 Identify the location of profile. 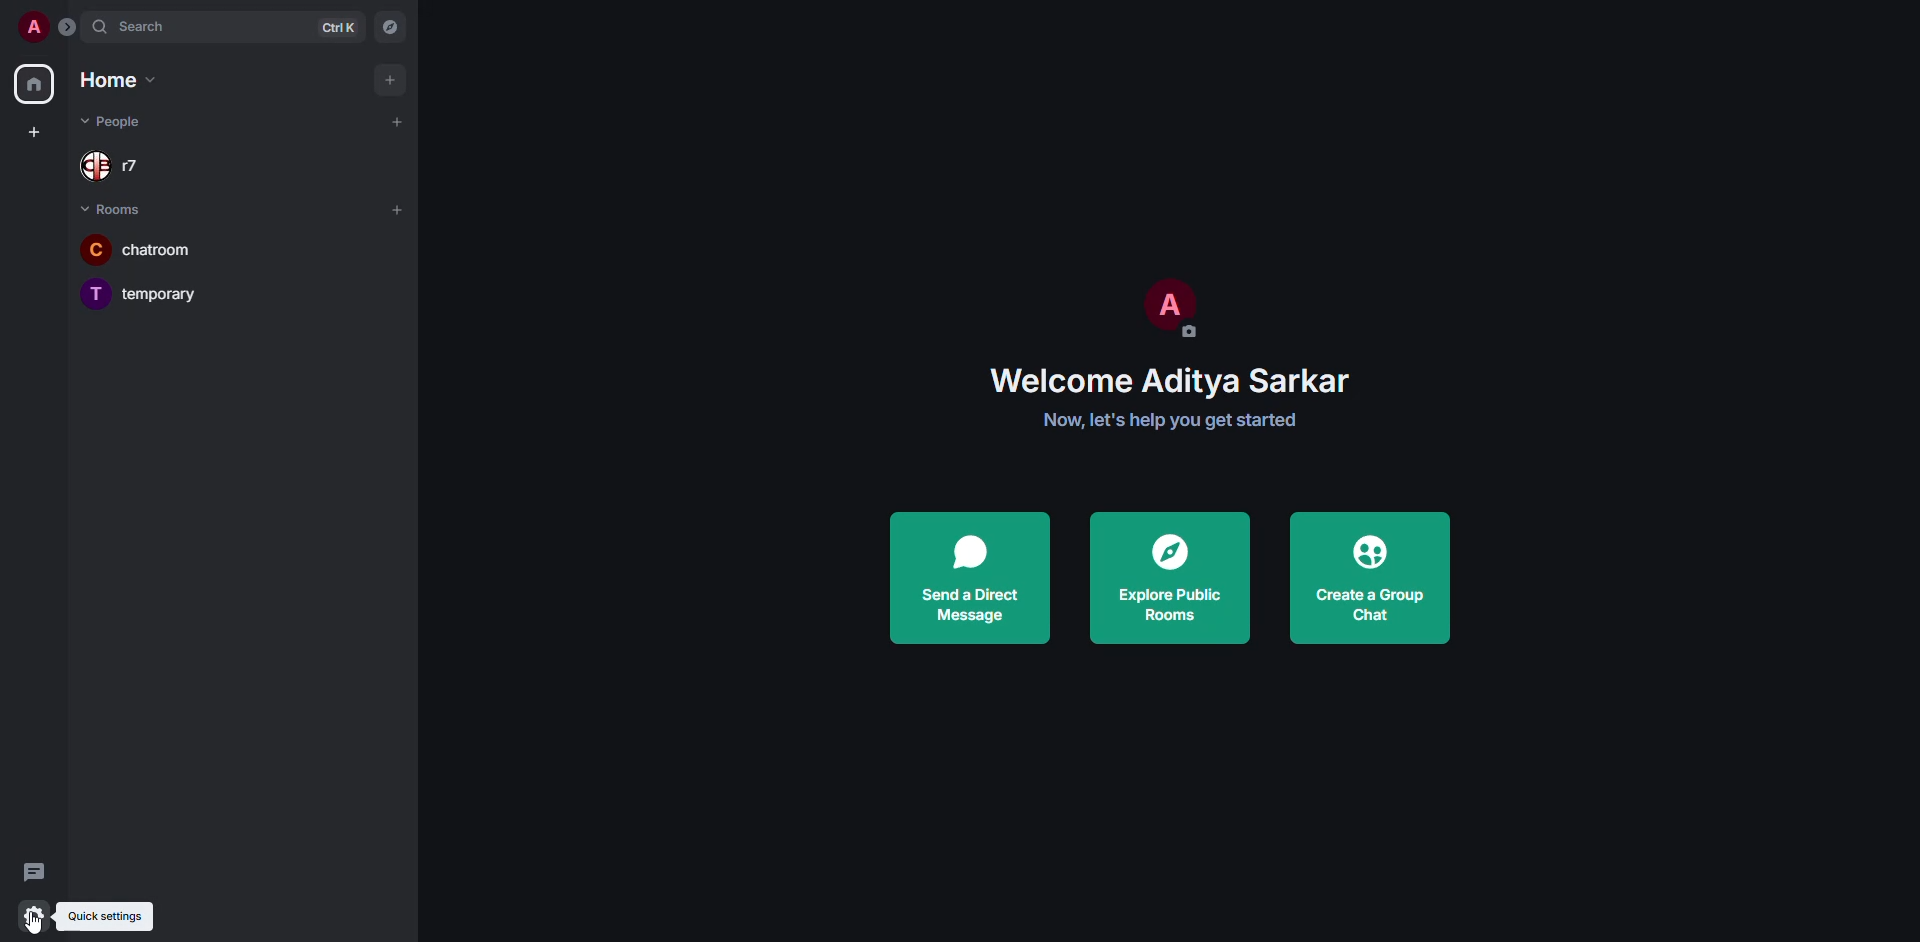
(1171, 305).